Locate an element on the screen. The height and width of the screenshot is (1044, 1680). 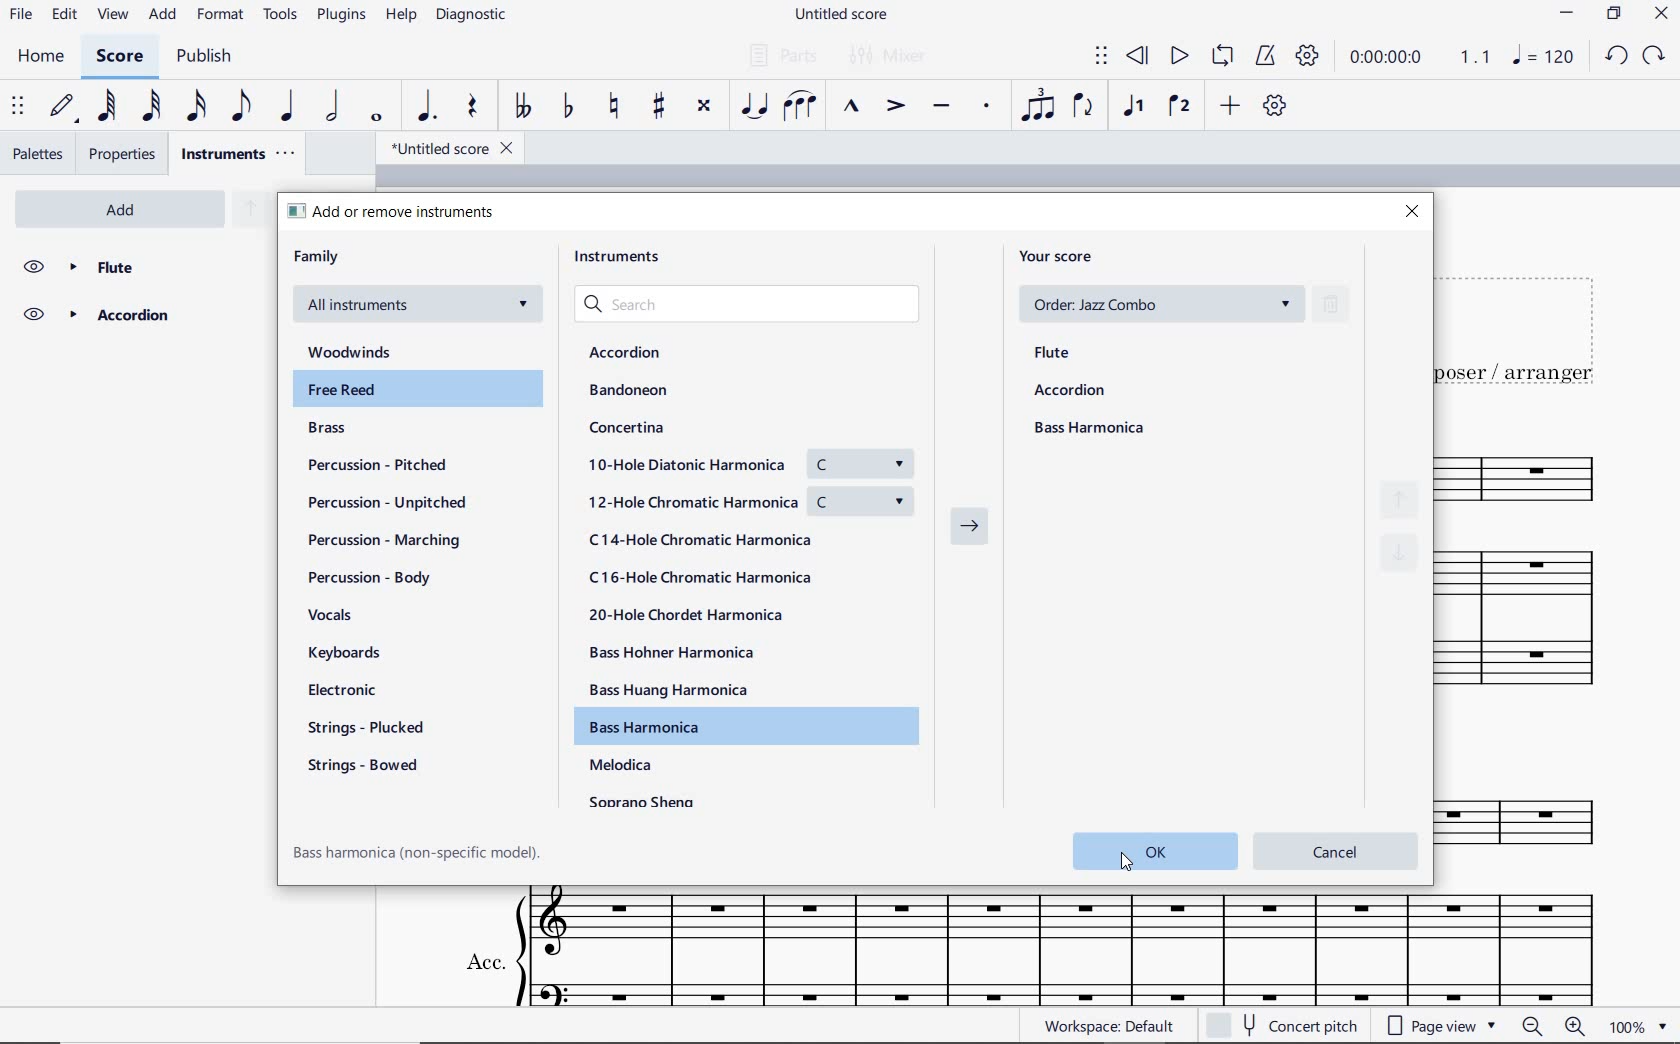
marcato is located at coordinates (851, 108).